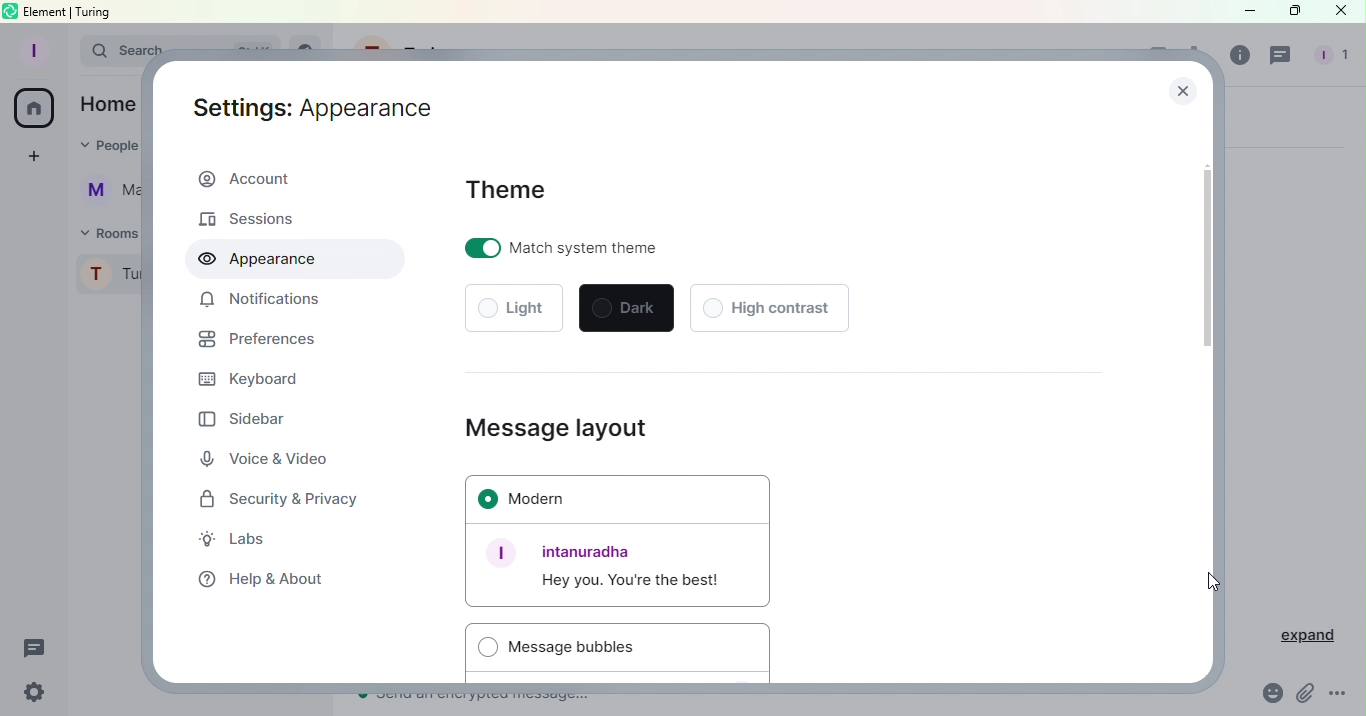 The image size is (1366, 716). Describe the element at coordinates (109, 271) in the screenshot. I see `Turing` at that location.